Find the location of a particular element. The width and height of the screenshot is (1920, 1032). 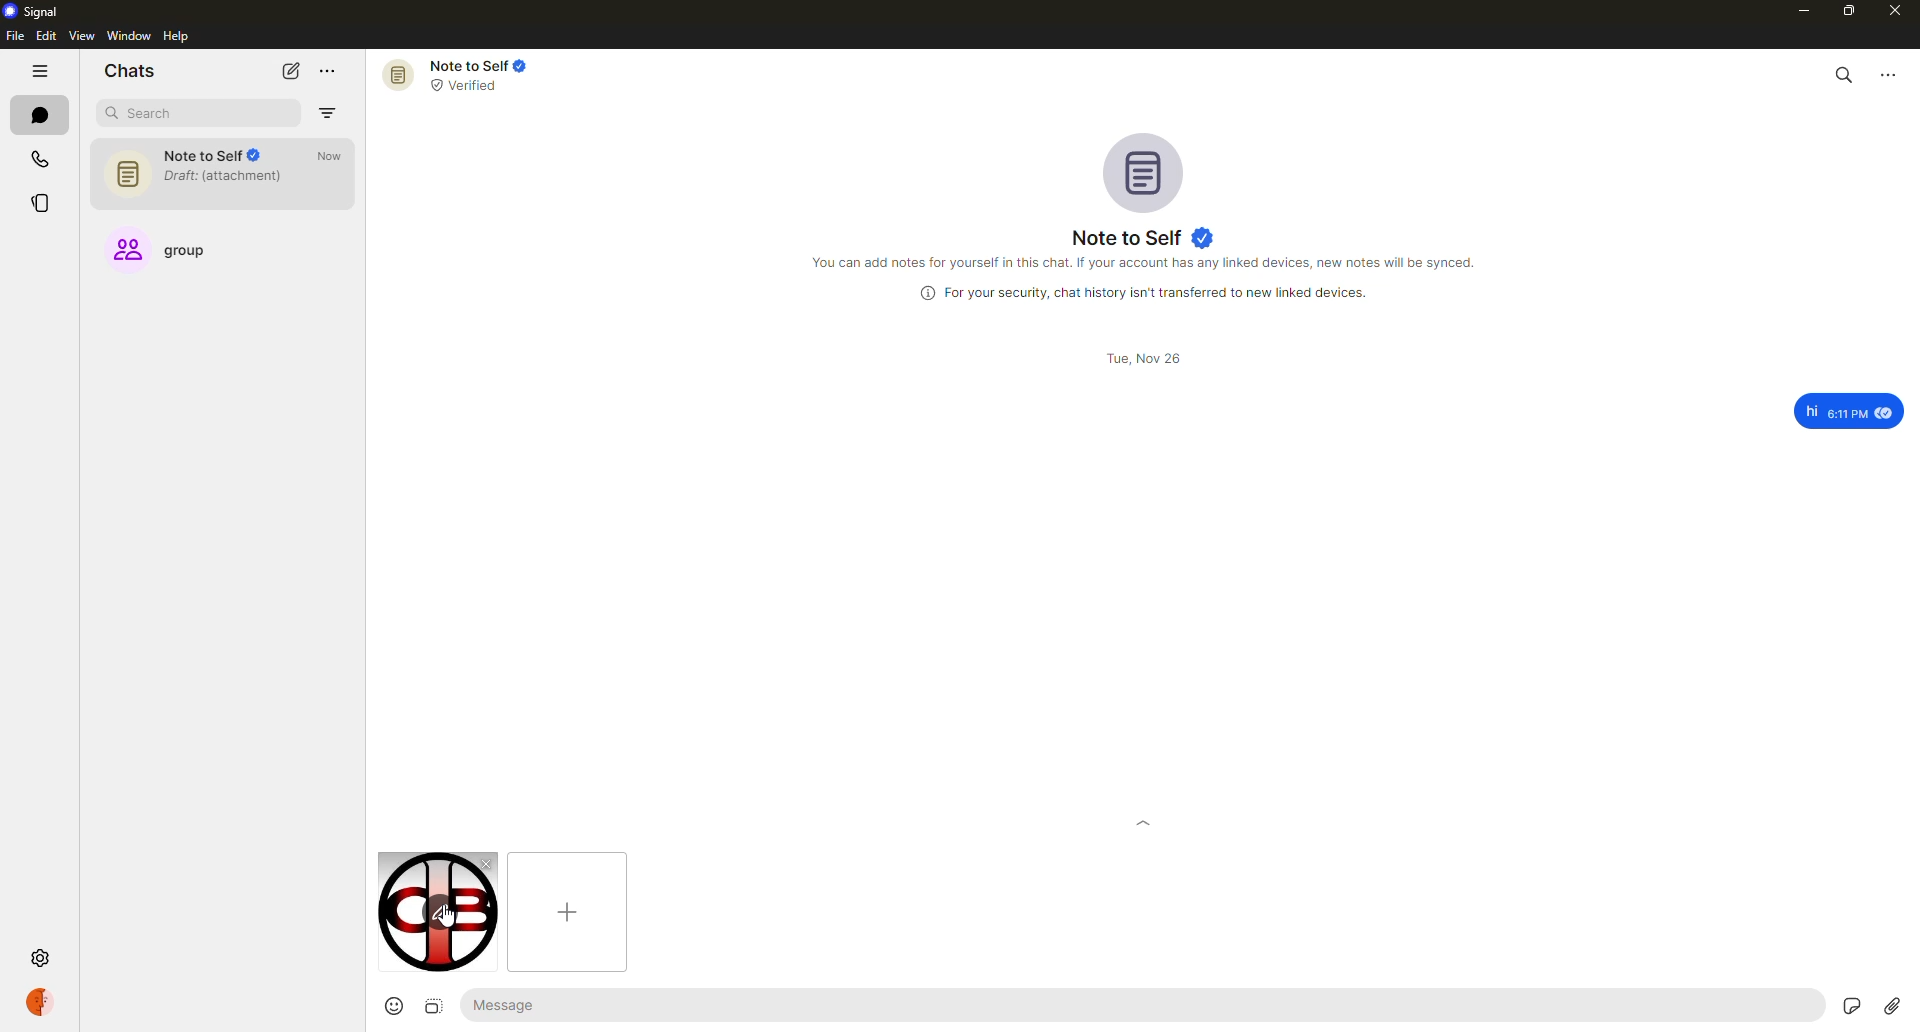

cursor on edit is located at coordinates (435, 910).